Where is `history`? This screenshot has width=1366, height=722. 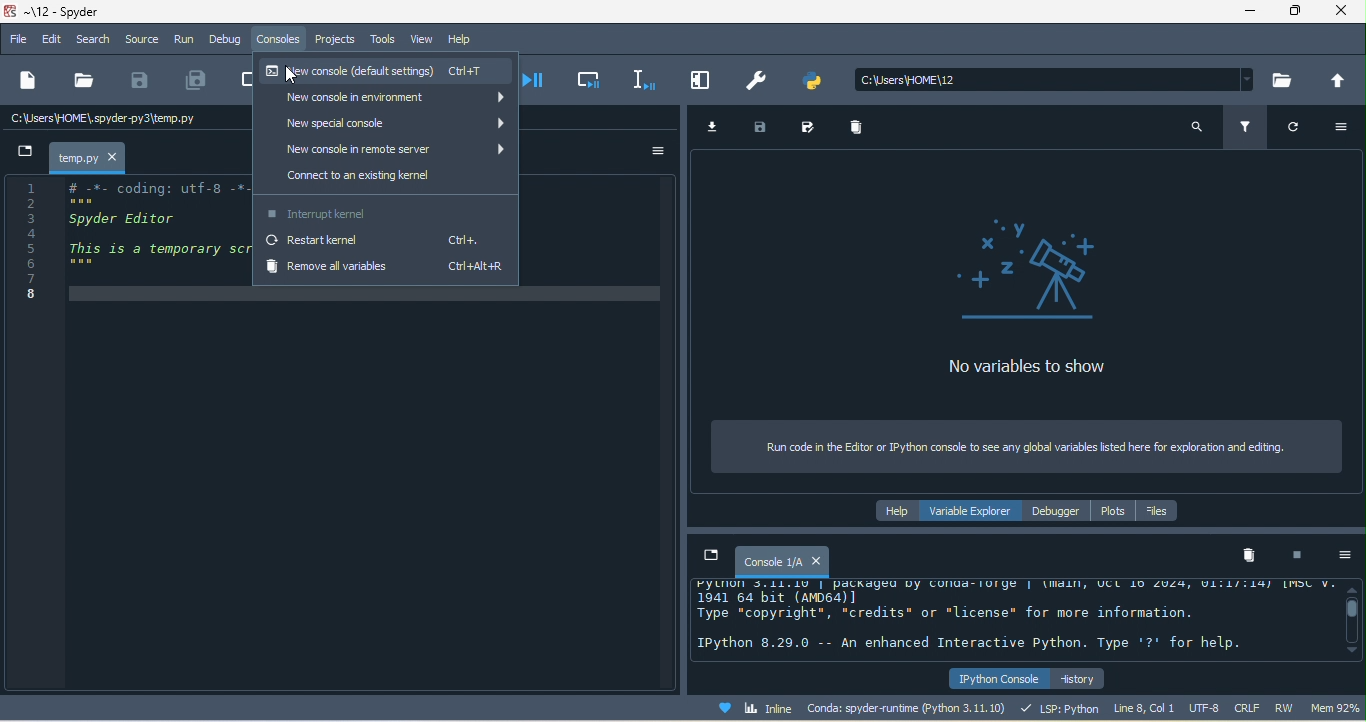
history is located at coordinates (1081, 677).